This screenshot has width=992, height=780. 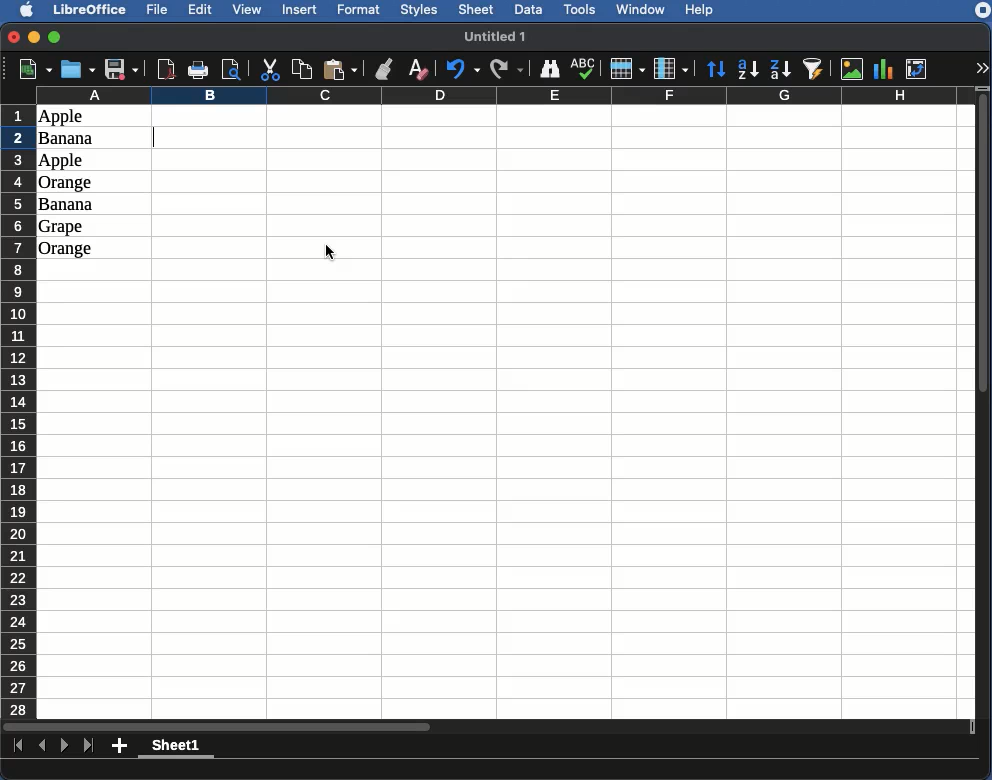 I want to click on Redo, so click(x=508, y=68).